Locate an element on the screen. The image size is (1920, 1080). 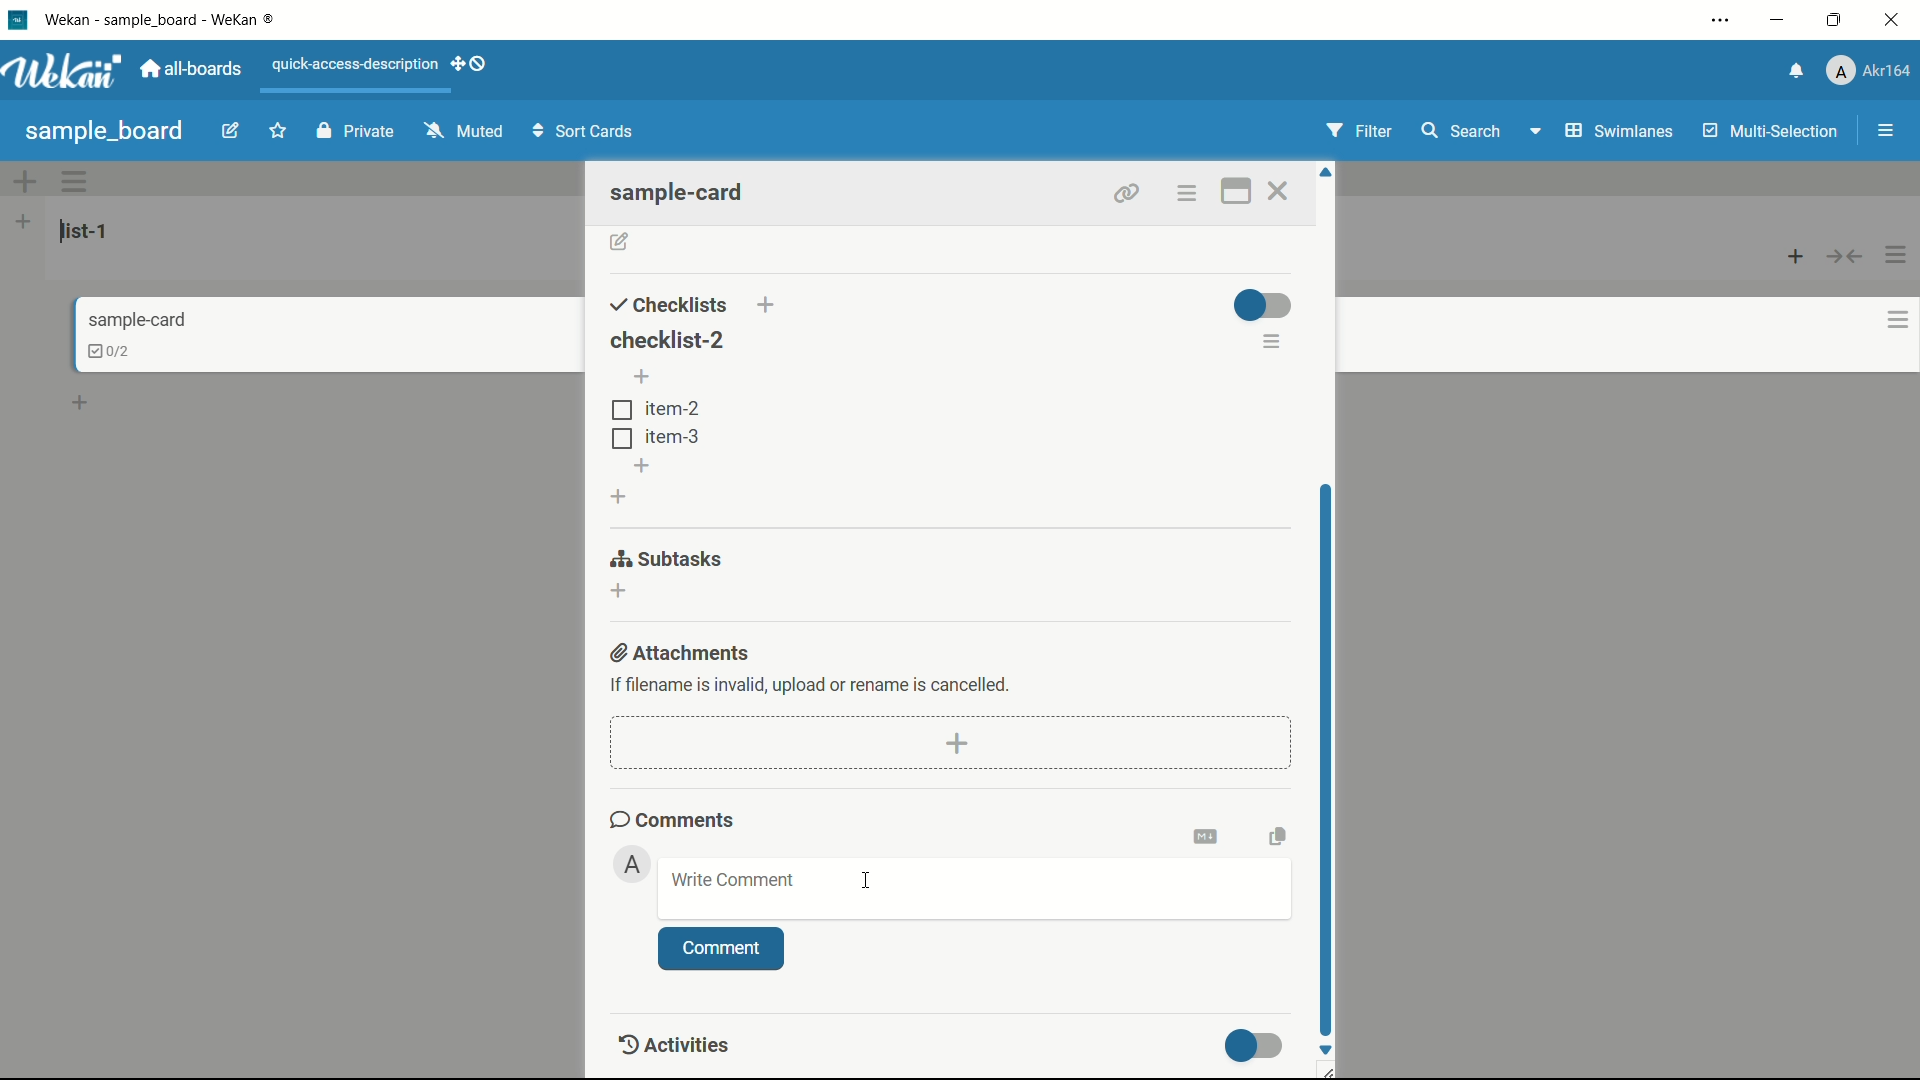
card name is located at coordinates (135, 320).